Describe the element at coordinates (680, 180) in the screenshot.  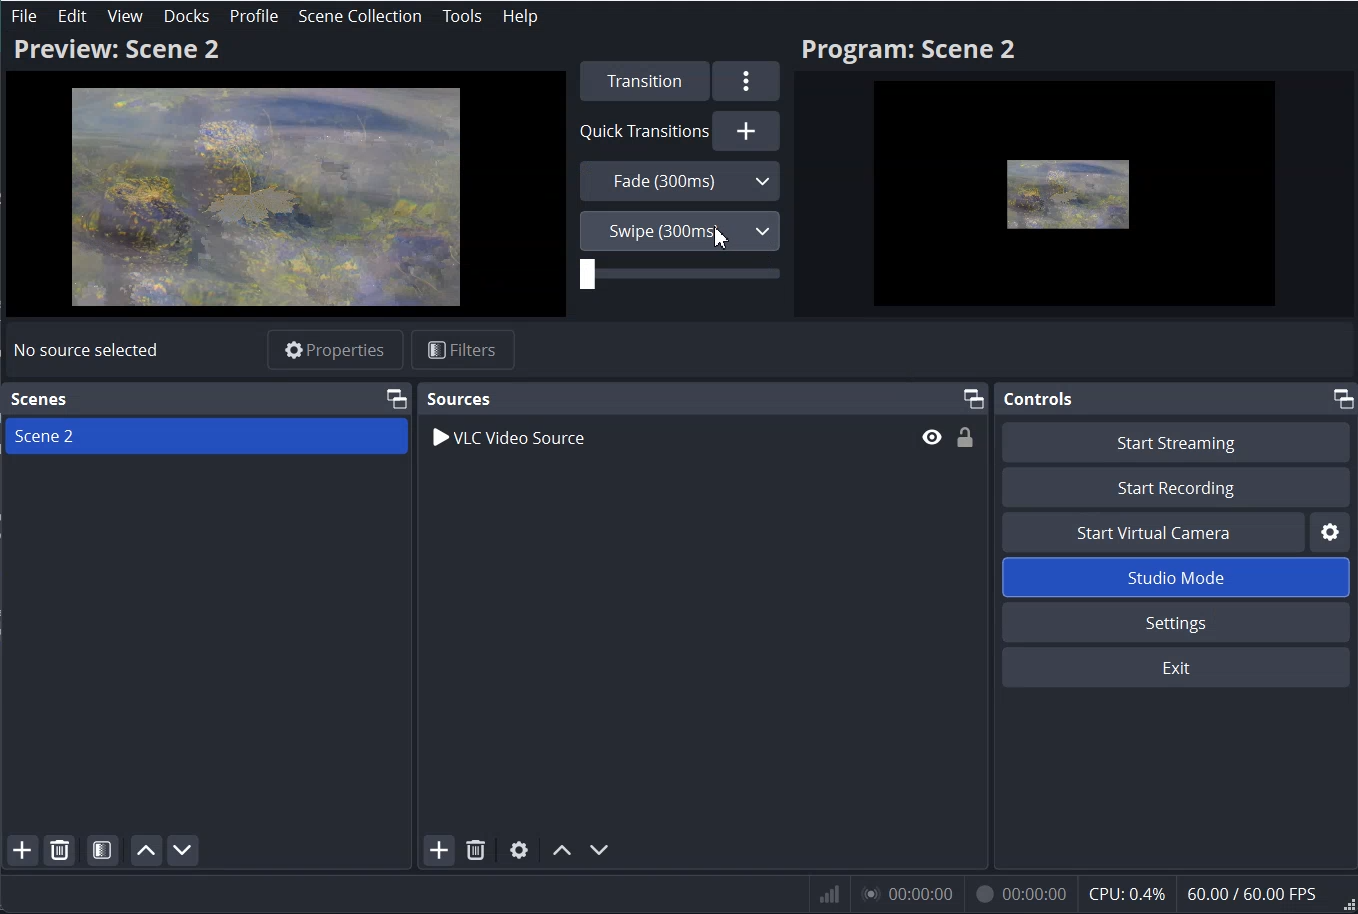
I see `Fade` at that location.